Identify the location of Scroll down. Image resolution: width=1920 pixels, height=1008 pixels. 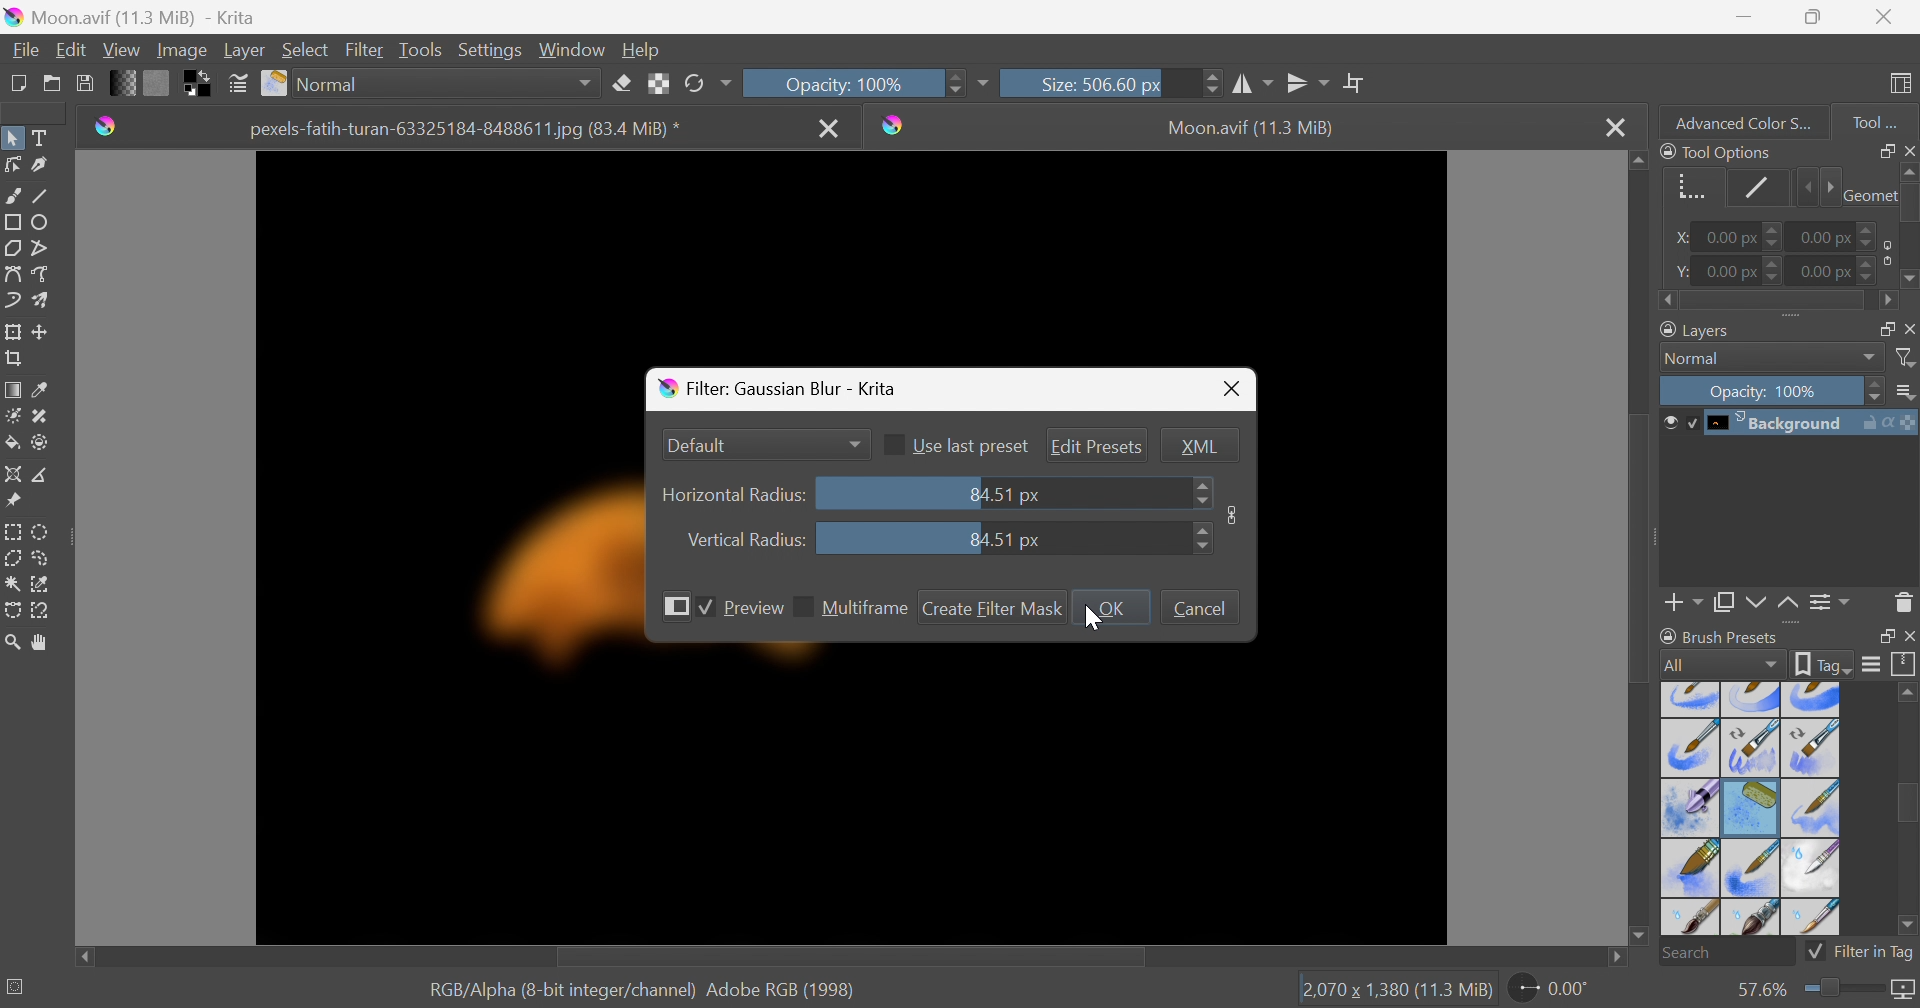
(1908, 282).